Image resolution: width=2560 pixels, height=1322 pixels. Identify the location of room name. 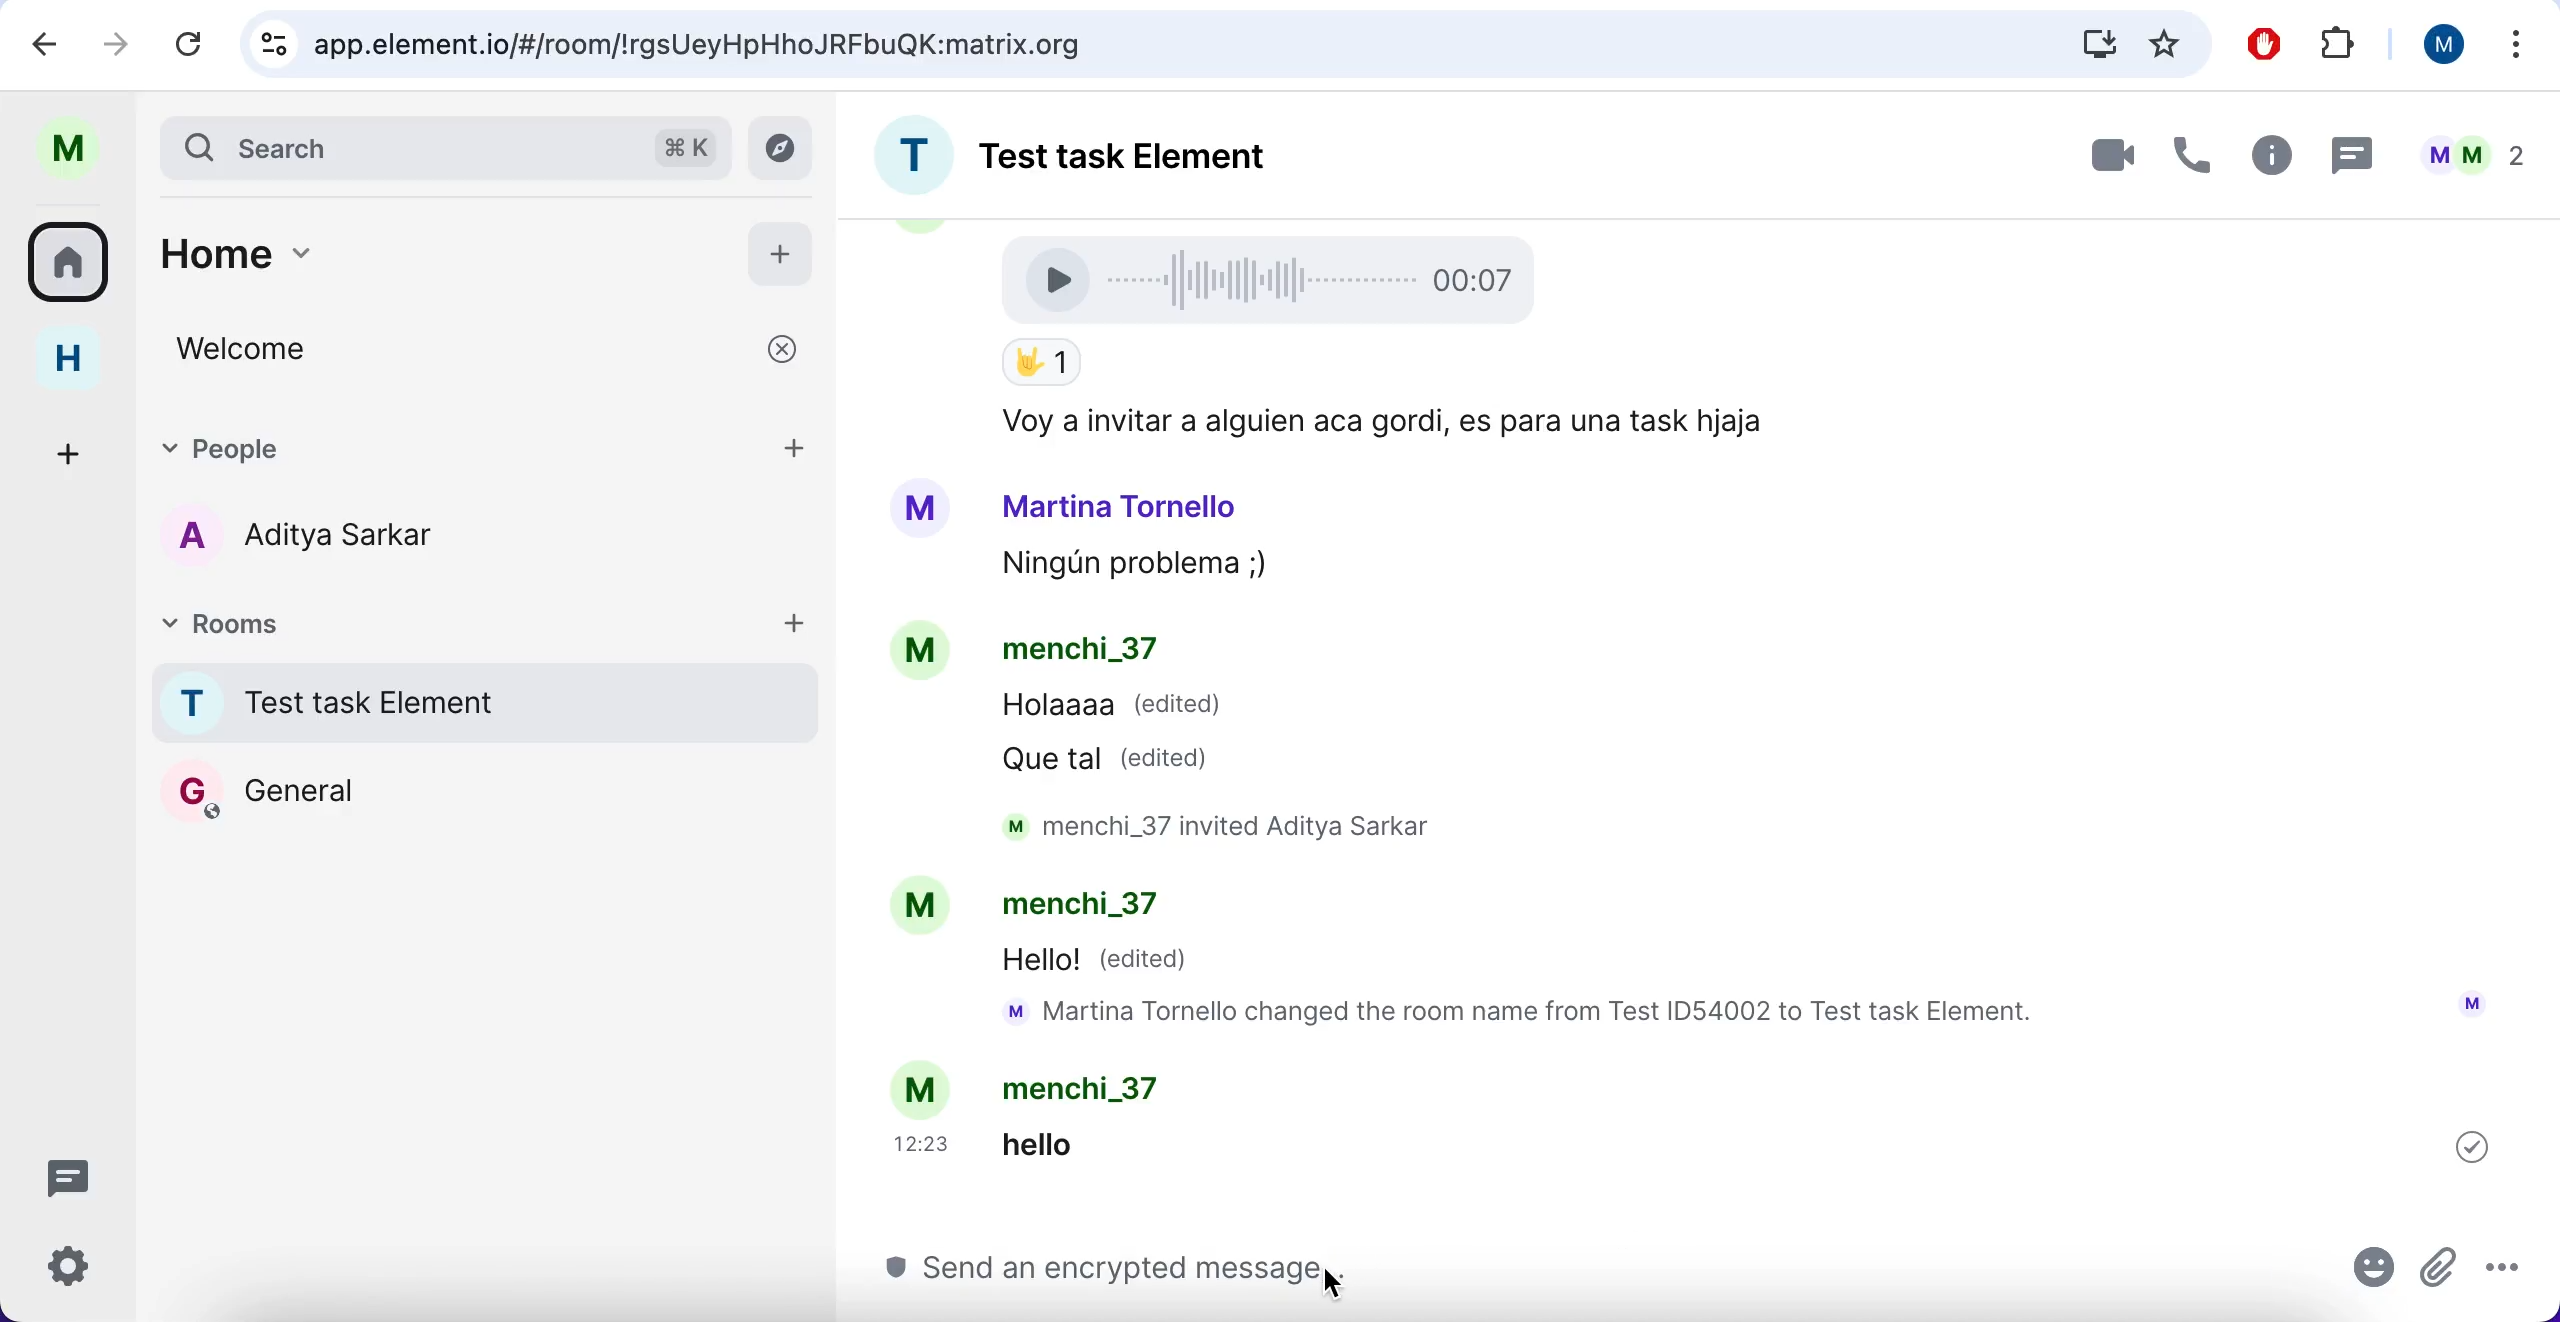
(478, 702).